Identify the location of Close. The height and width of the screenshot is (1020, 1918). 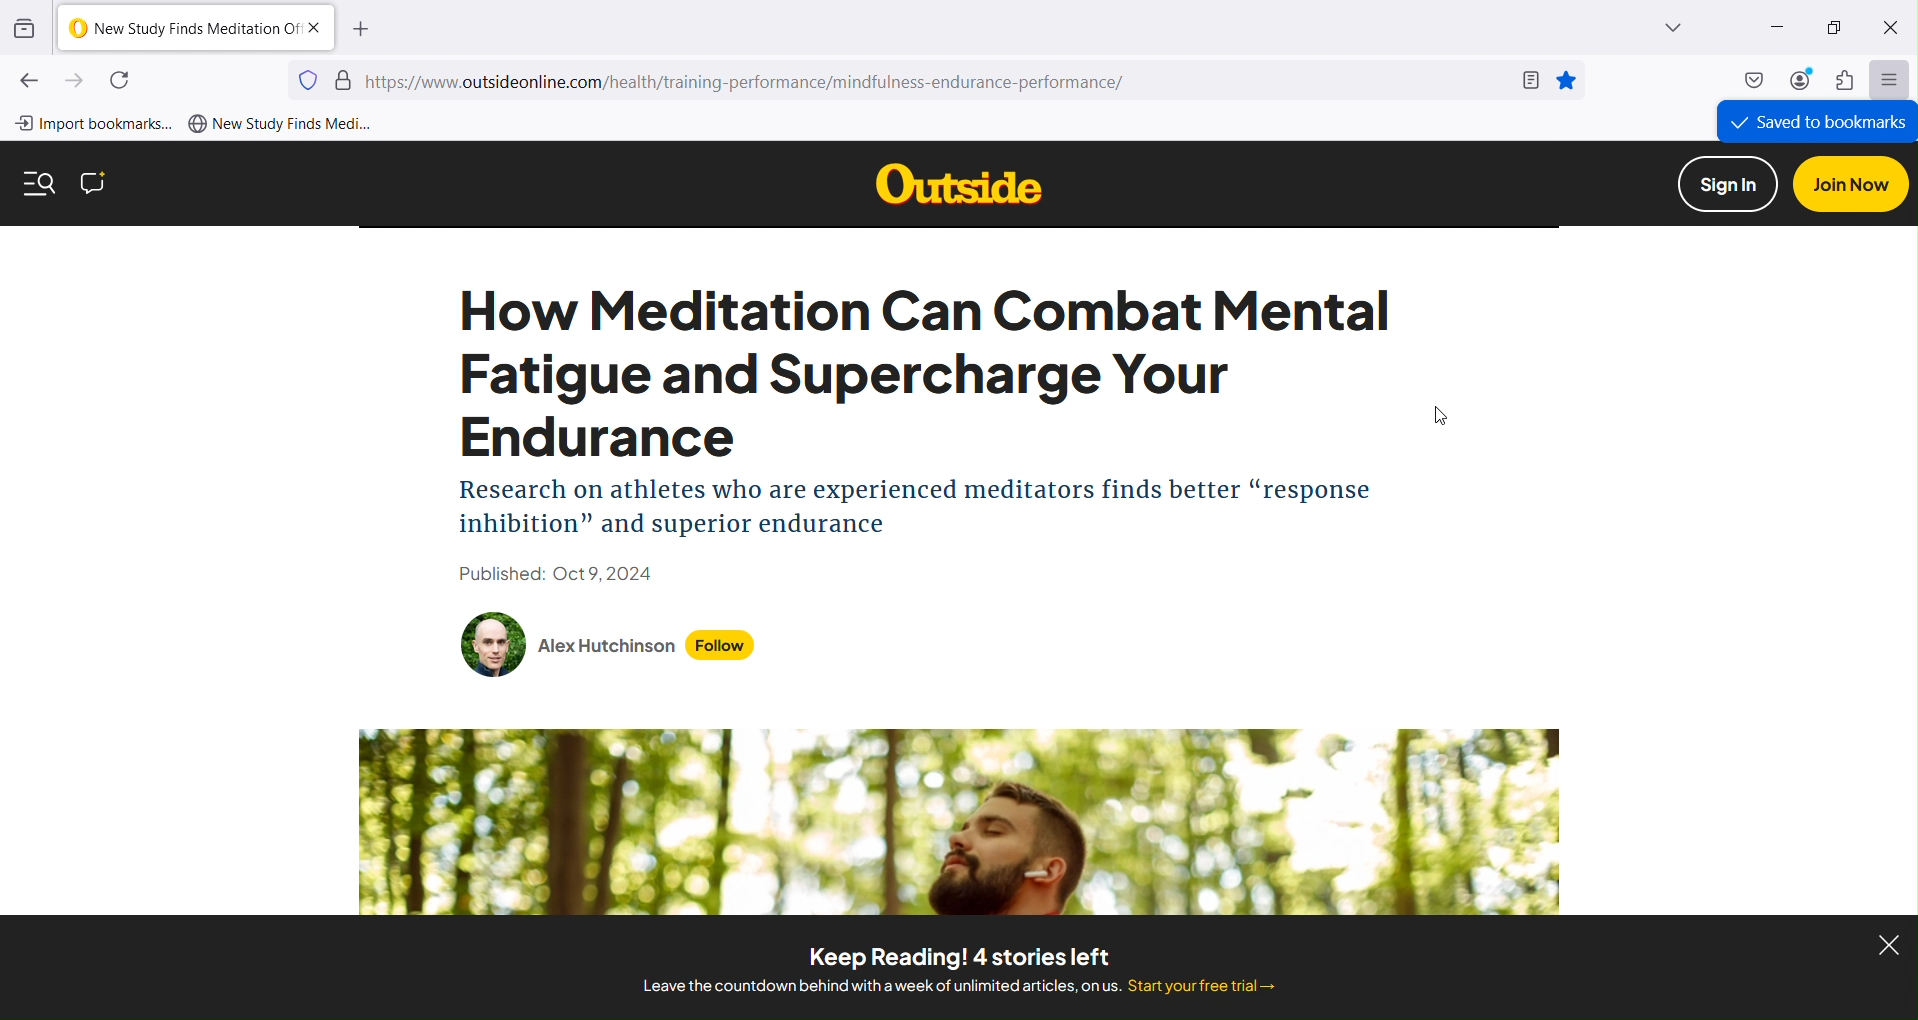
(1893, 30).